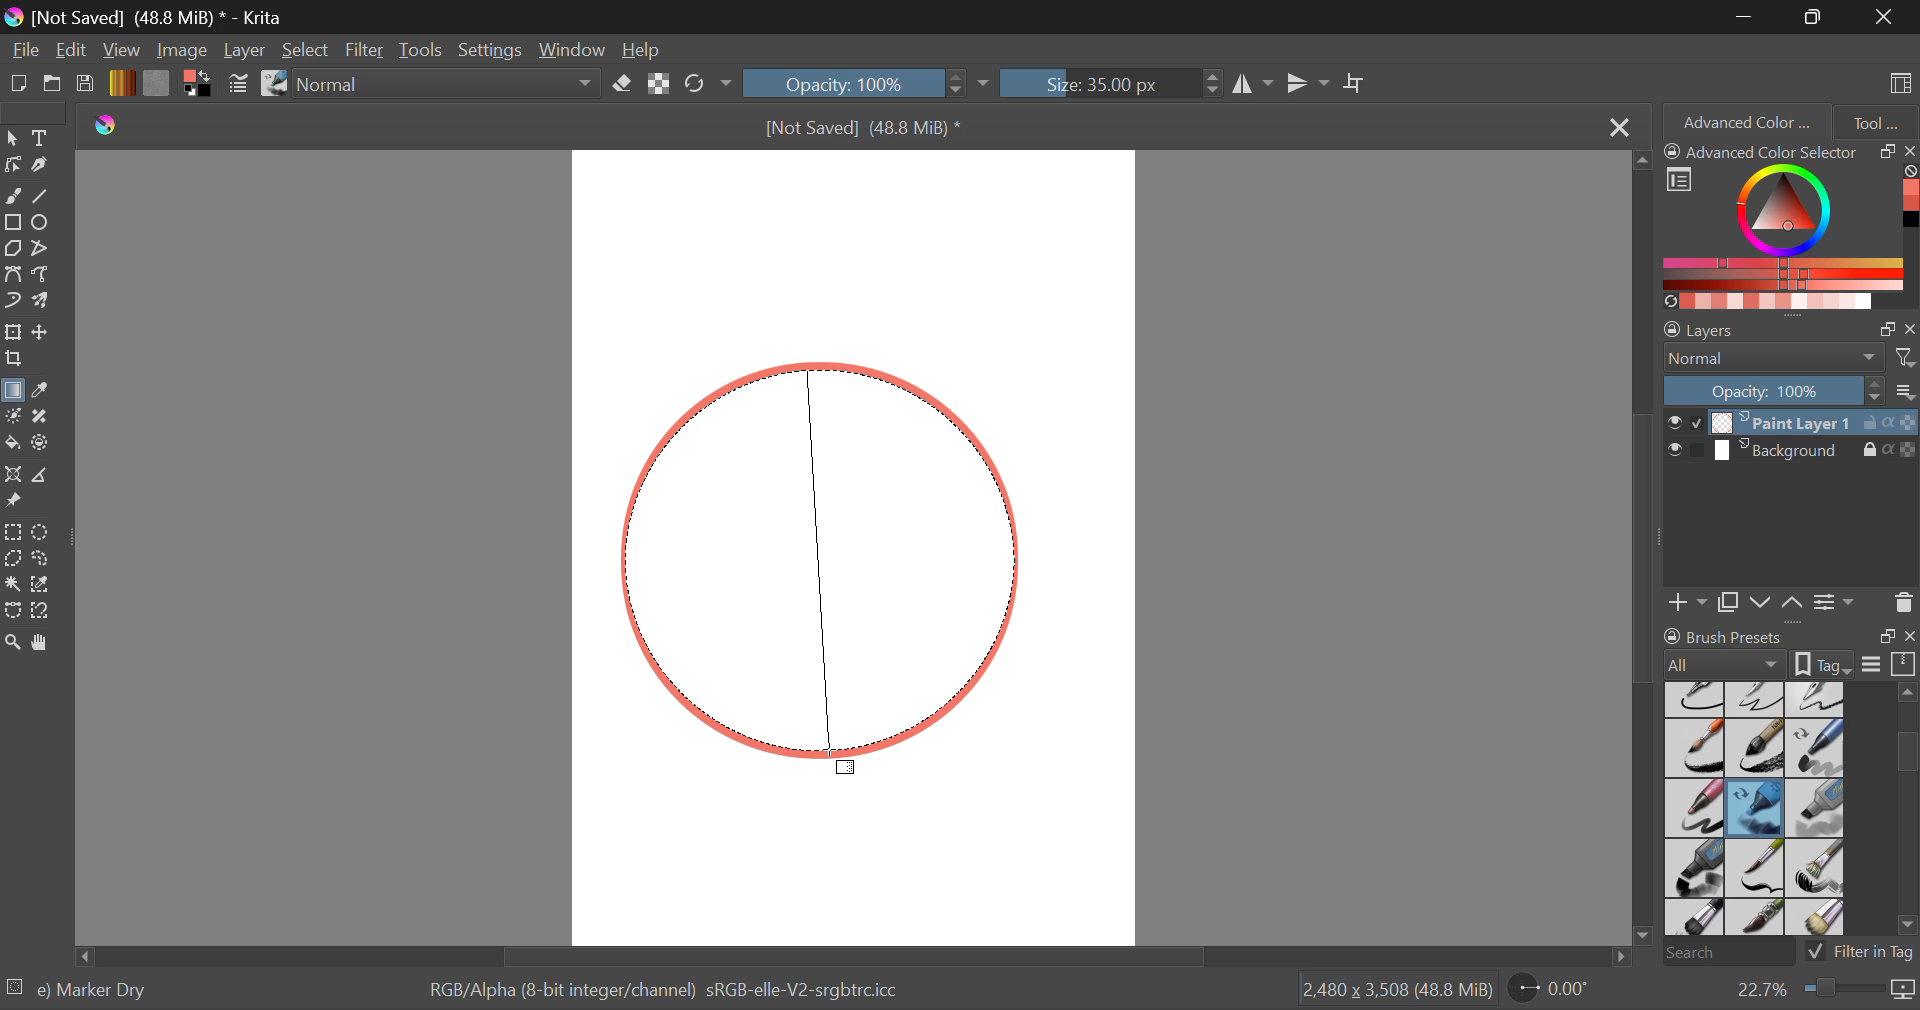  I want to click on Brush Settings, so click(237, 85).